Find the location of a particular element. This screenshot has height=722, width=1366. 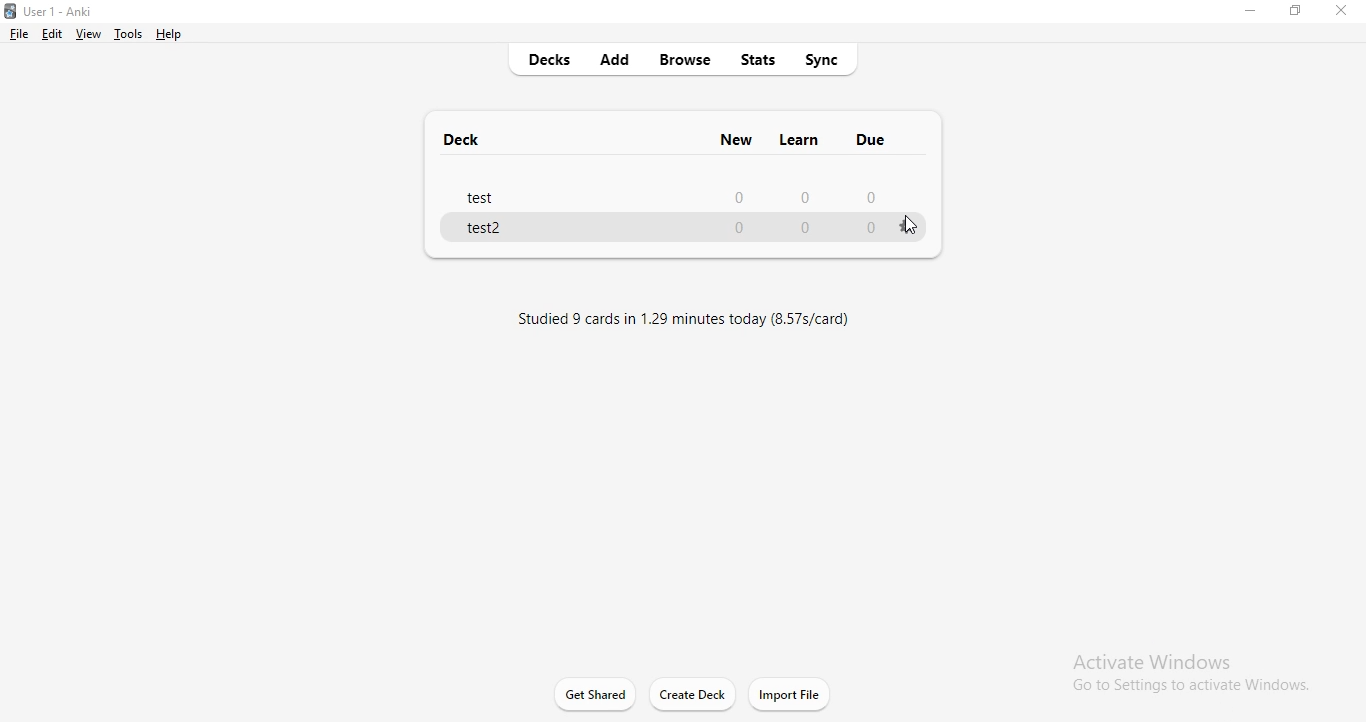

due is located at coordinates (871, 141).